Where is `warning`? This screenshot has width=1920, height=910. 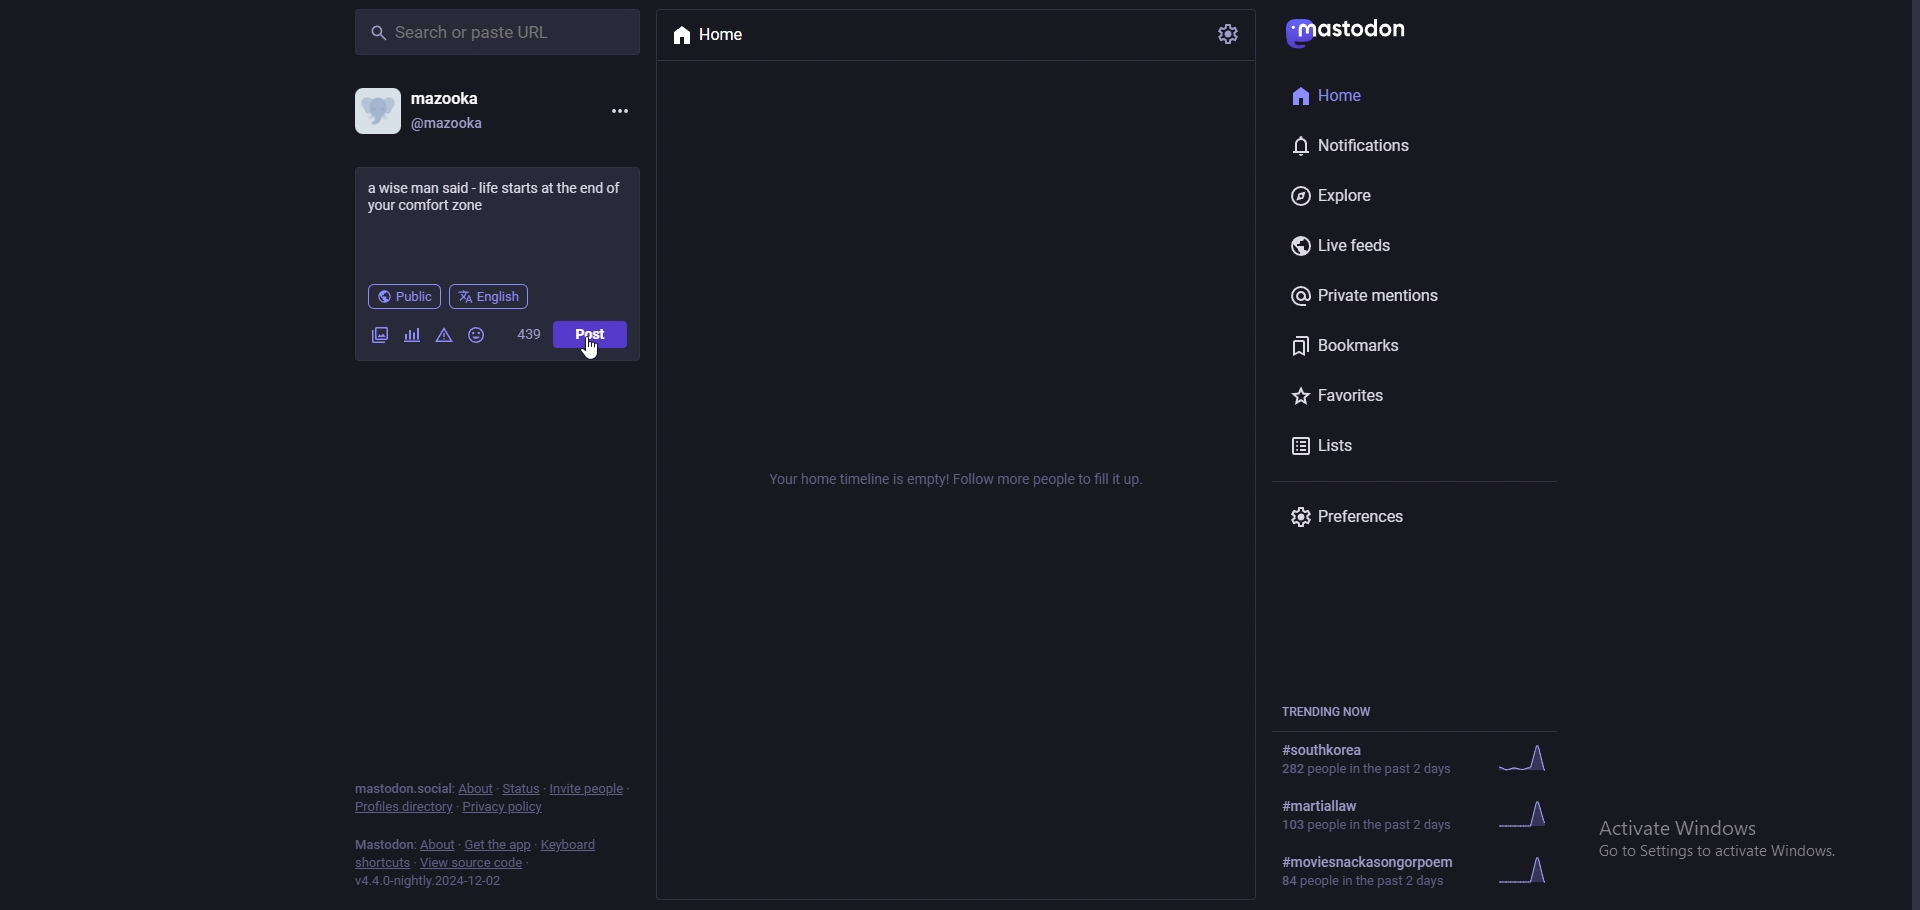 warning is located at coordinates (445, 337).